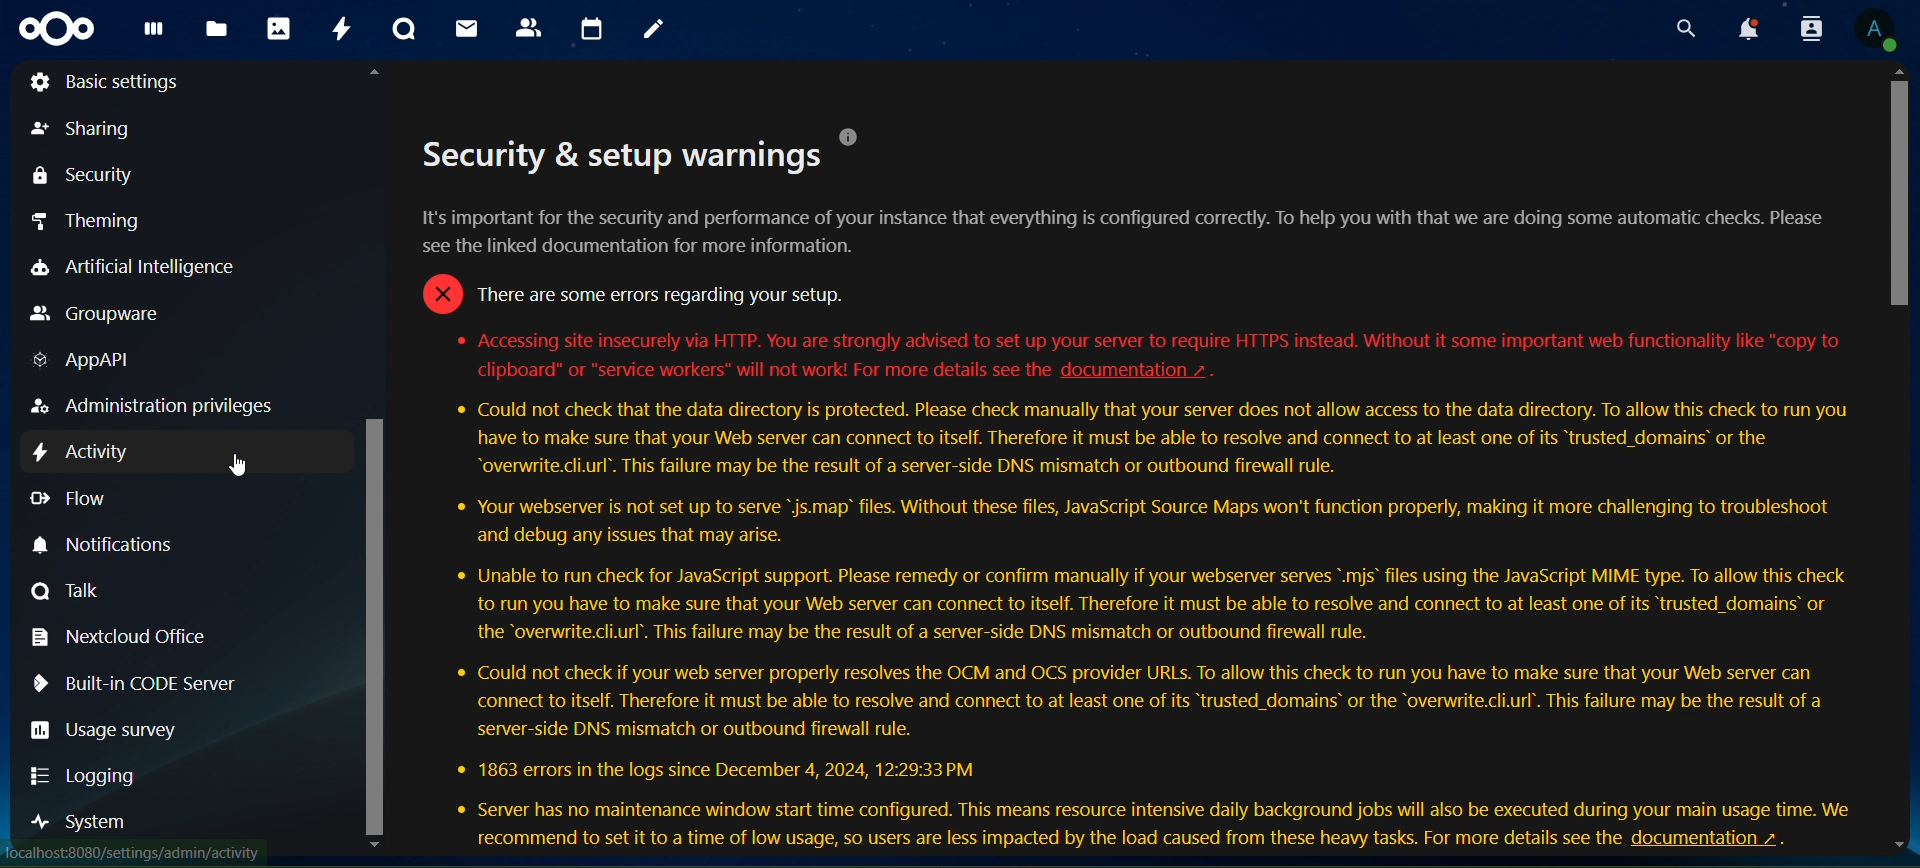  Describe the element at coordinates (466, 29) in the screenshot. I see `mail` at that location.